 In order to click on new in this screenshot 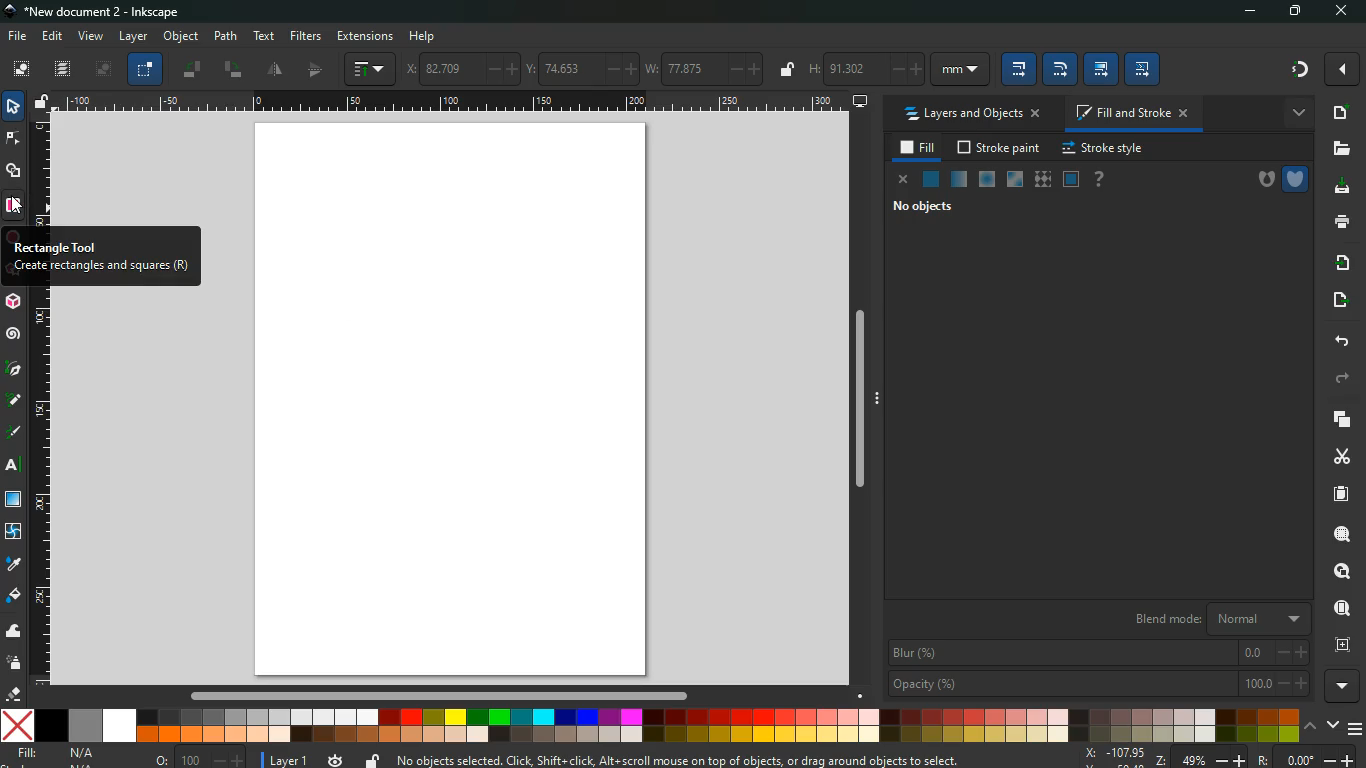, I will do `click(1337, 112)`.